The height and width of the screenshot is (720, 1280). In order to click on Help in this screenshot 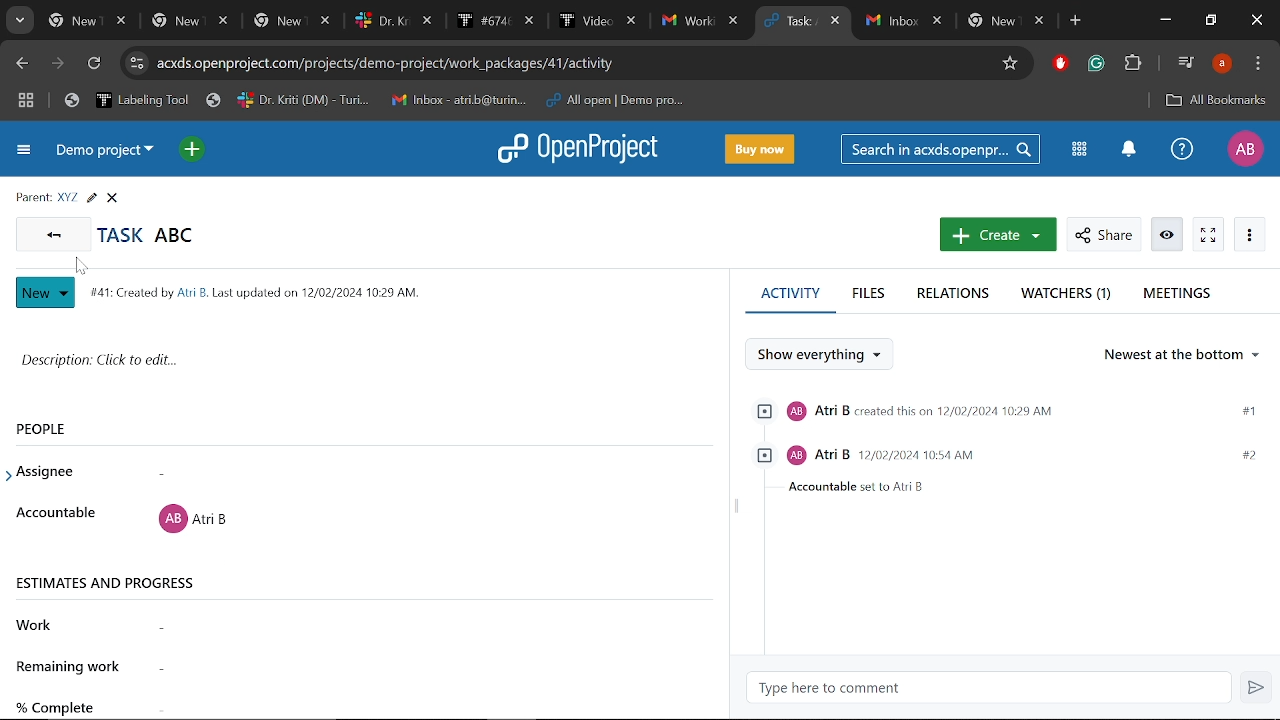, I will do `click(1182, 150)`.